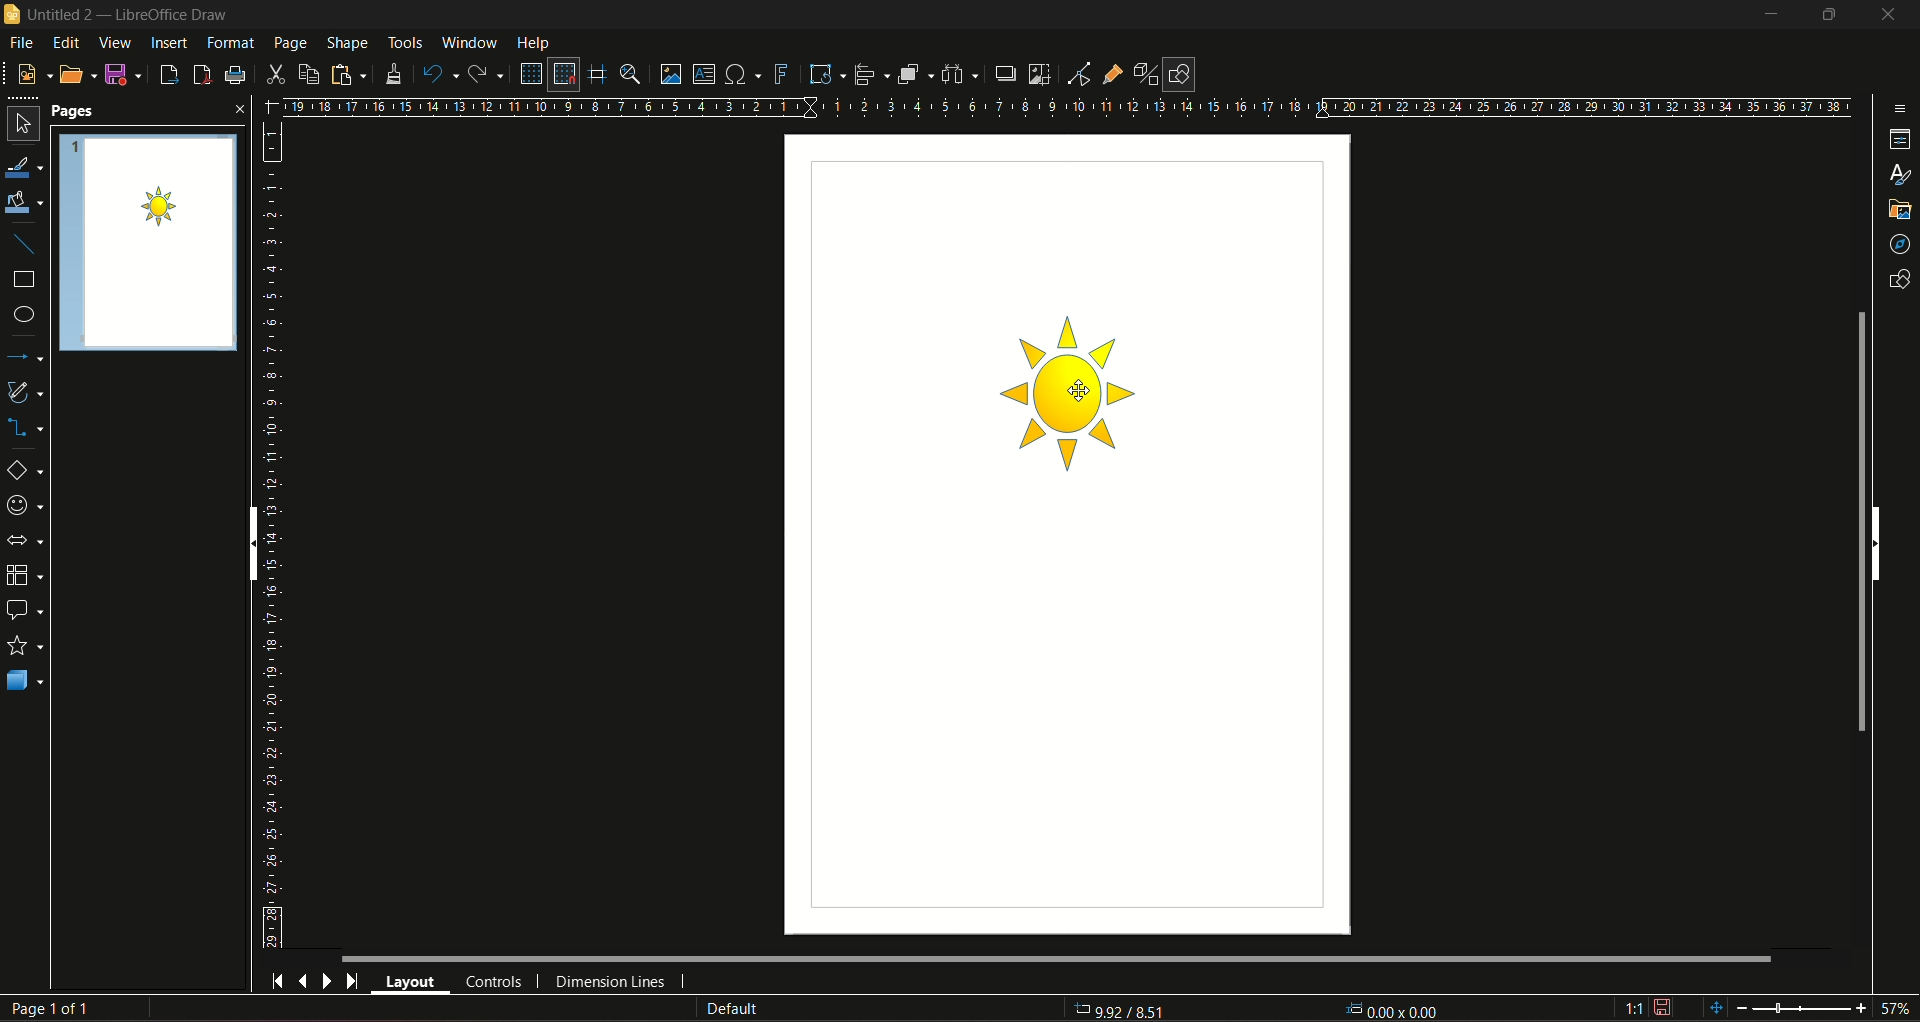 The image size is (1920, 1022). I want to click on line and arrow, so click(26, 356).